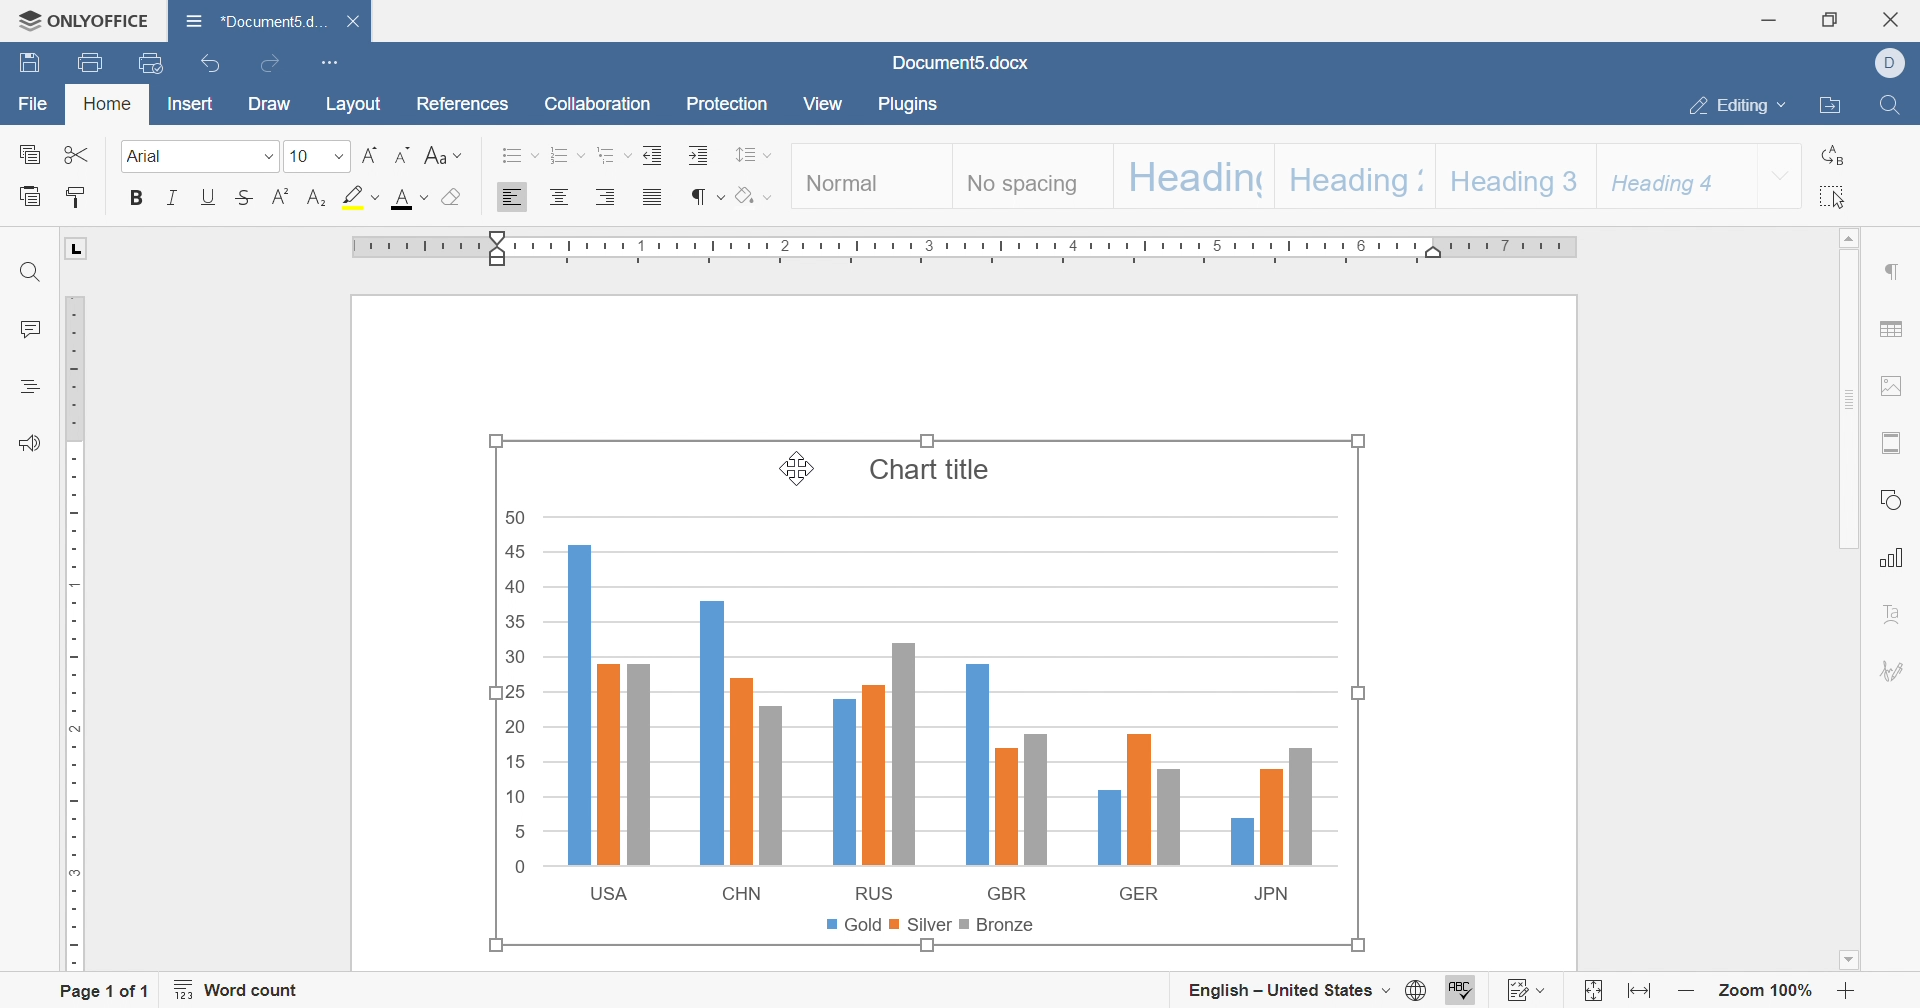 Image resolution: width=1920 pixels, height=1008 pixels. I want to click on quick print, so click(150, 62).